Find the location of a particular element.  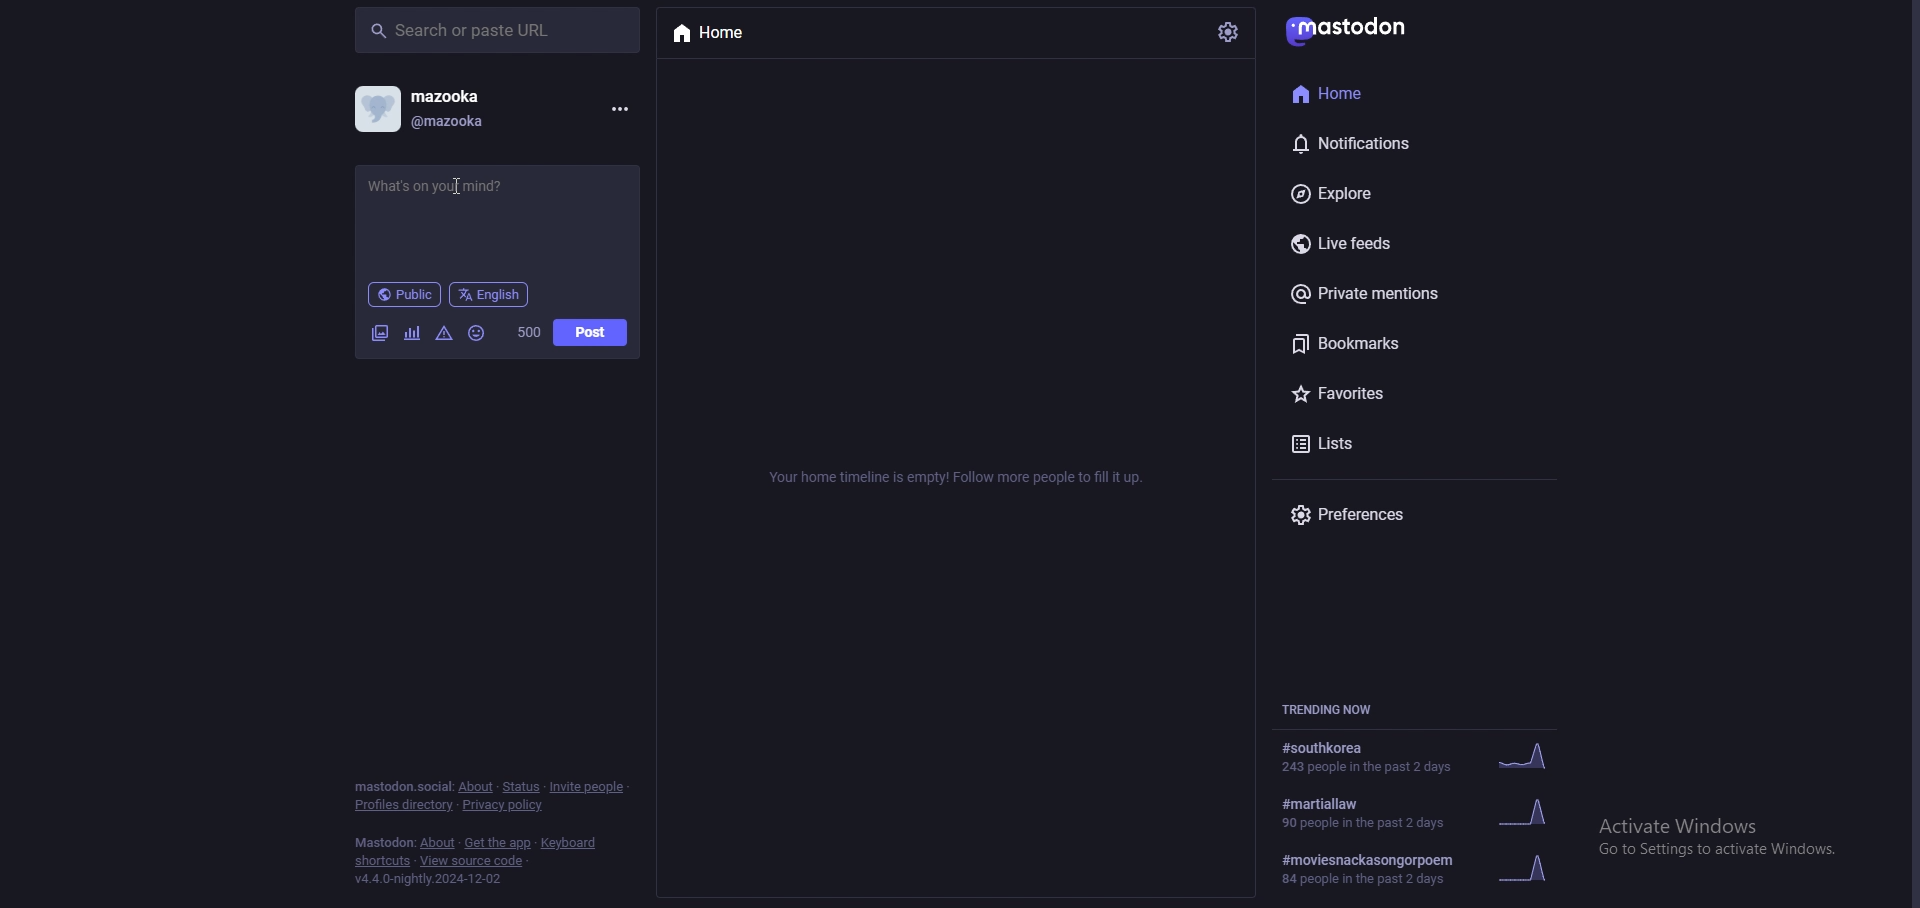

profiles directory is located at coordinates (404, 805).